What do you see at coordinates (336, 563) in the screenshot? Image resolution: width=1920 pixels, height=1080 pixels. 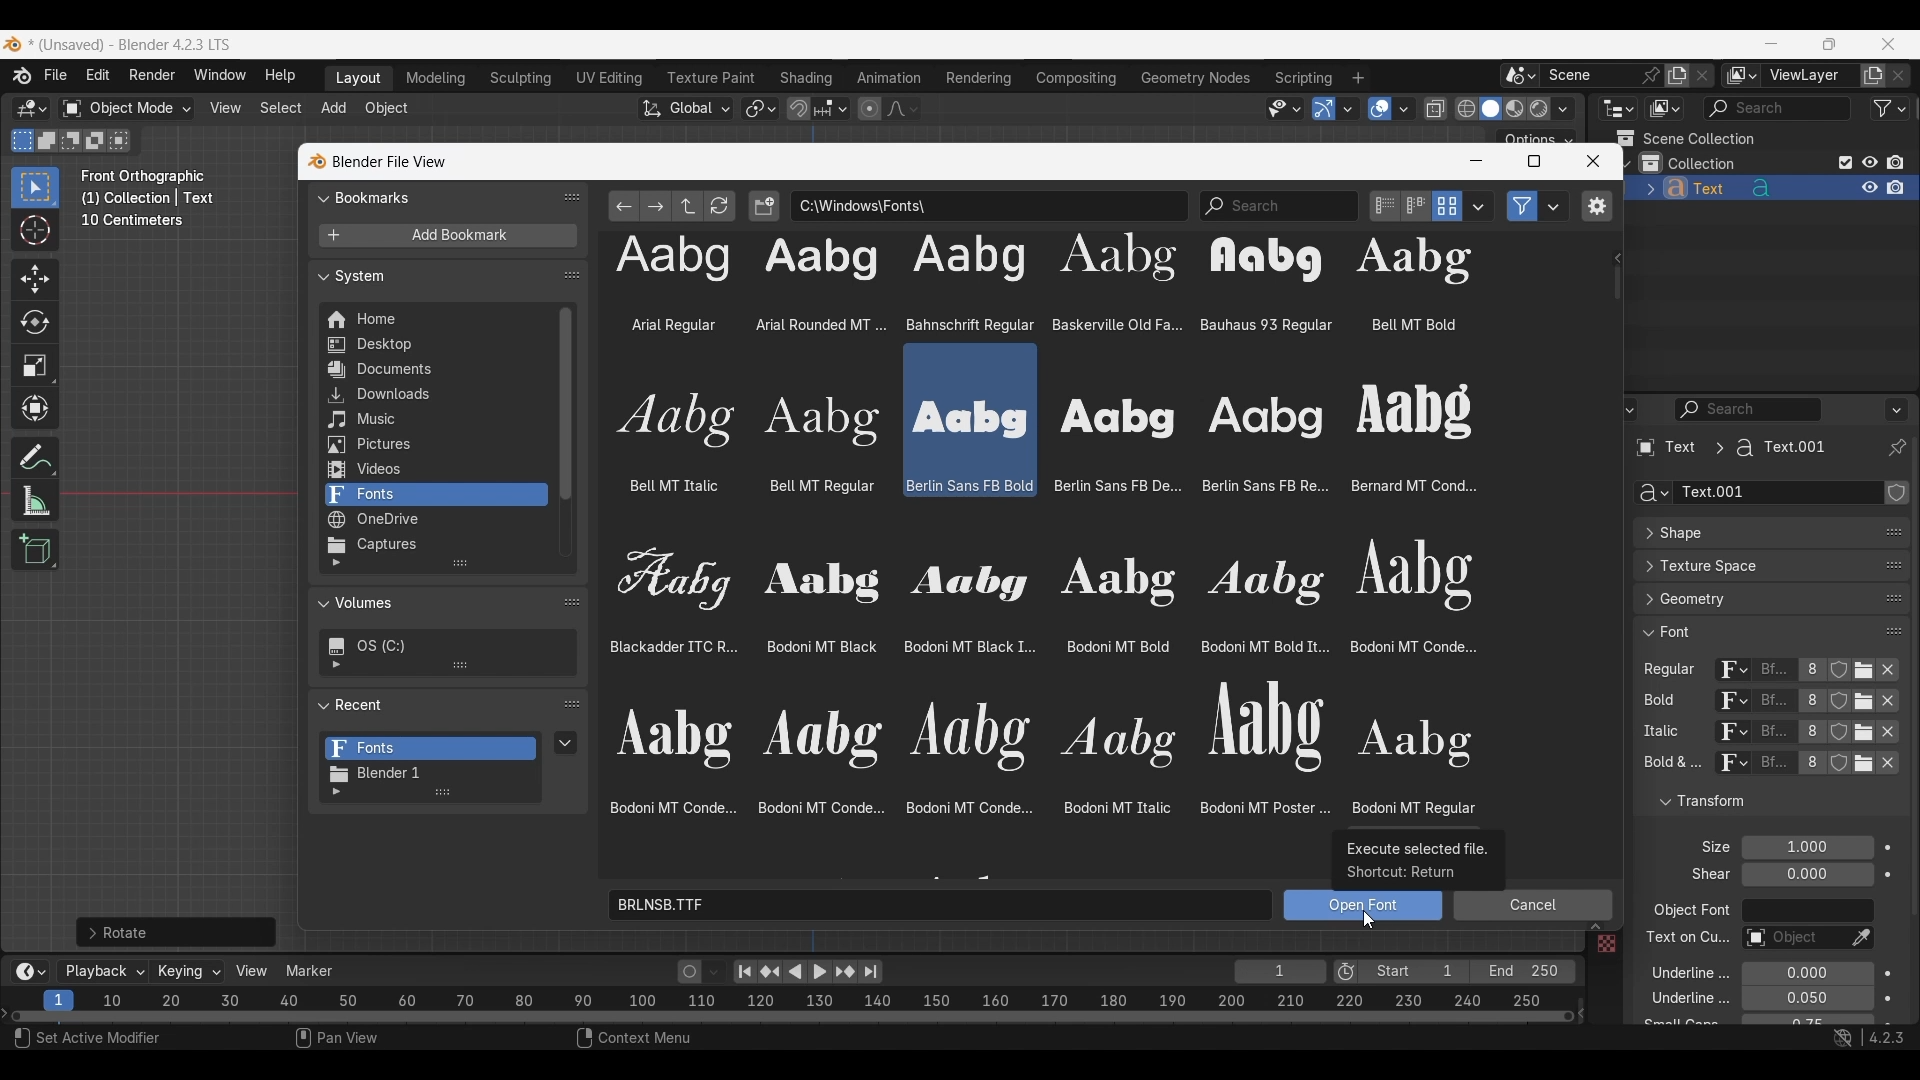 I see `Show filtering options` at bounding box center [336, 563].